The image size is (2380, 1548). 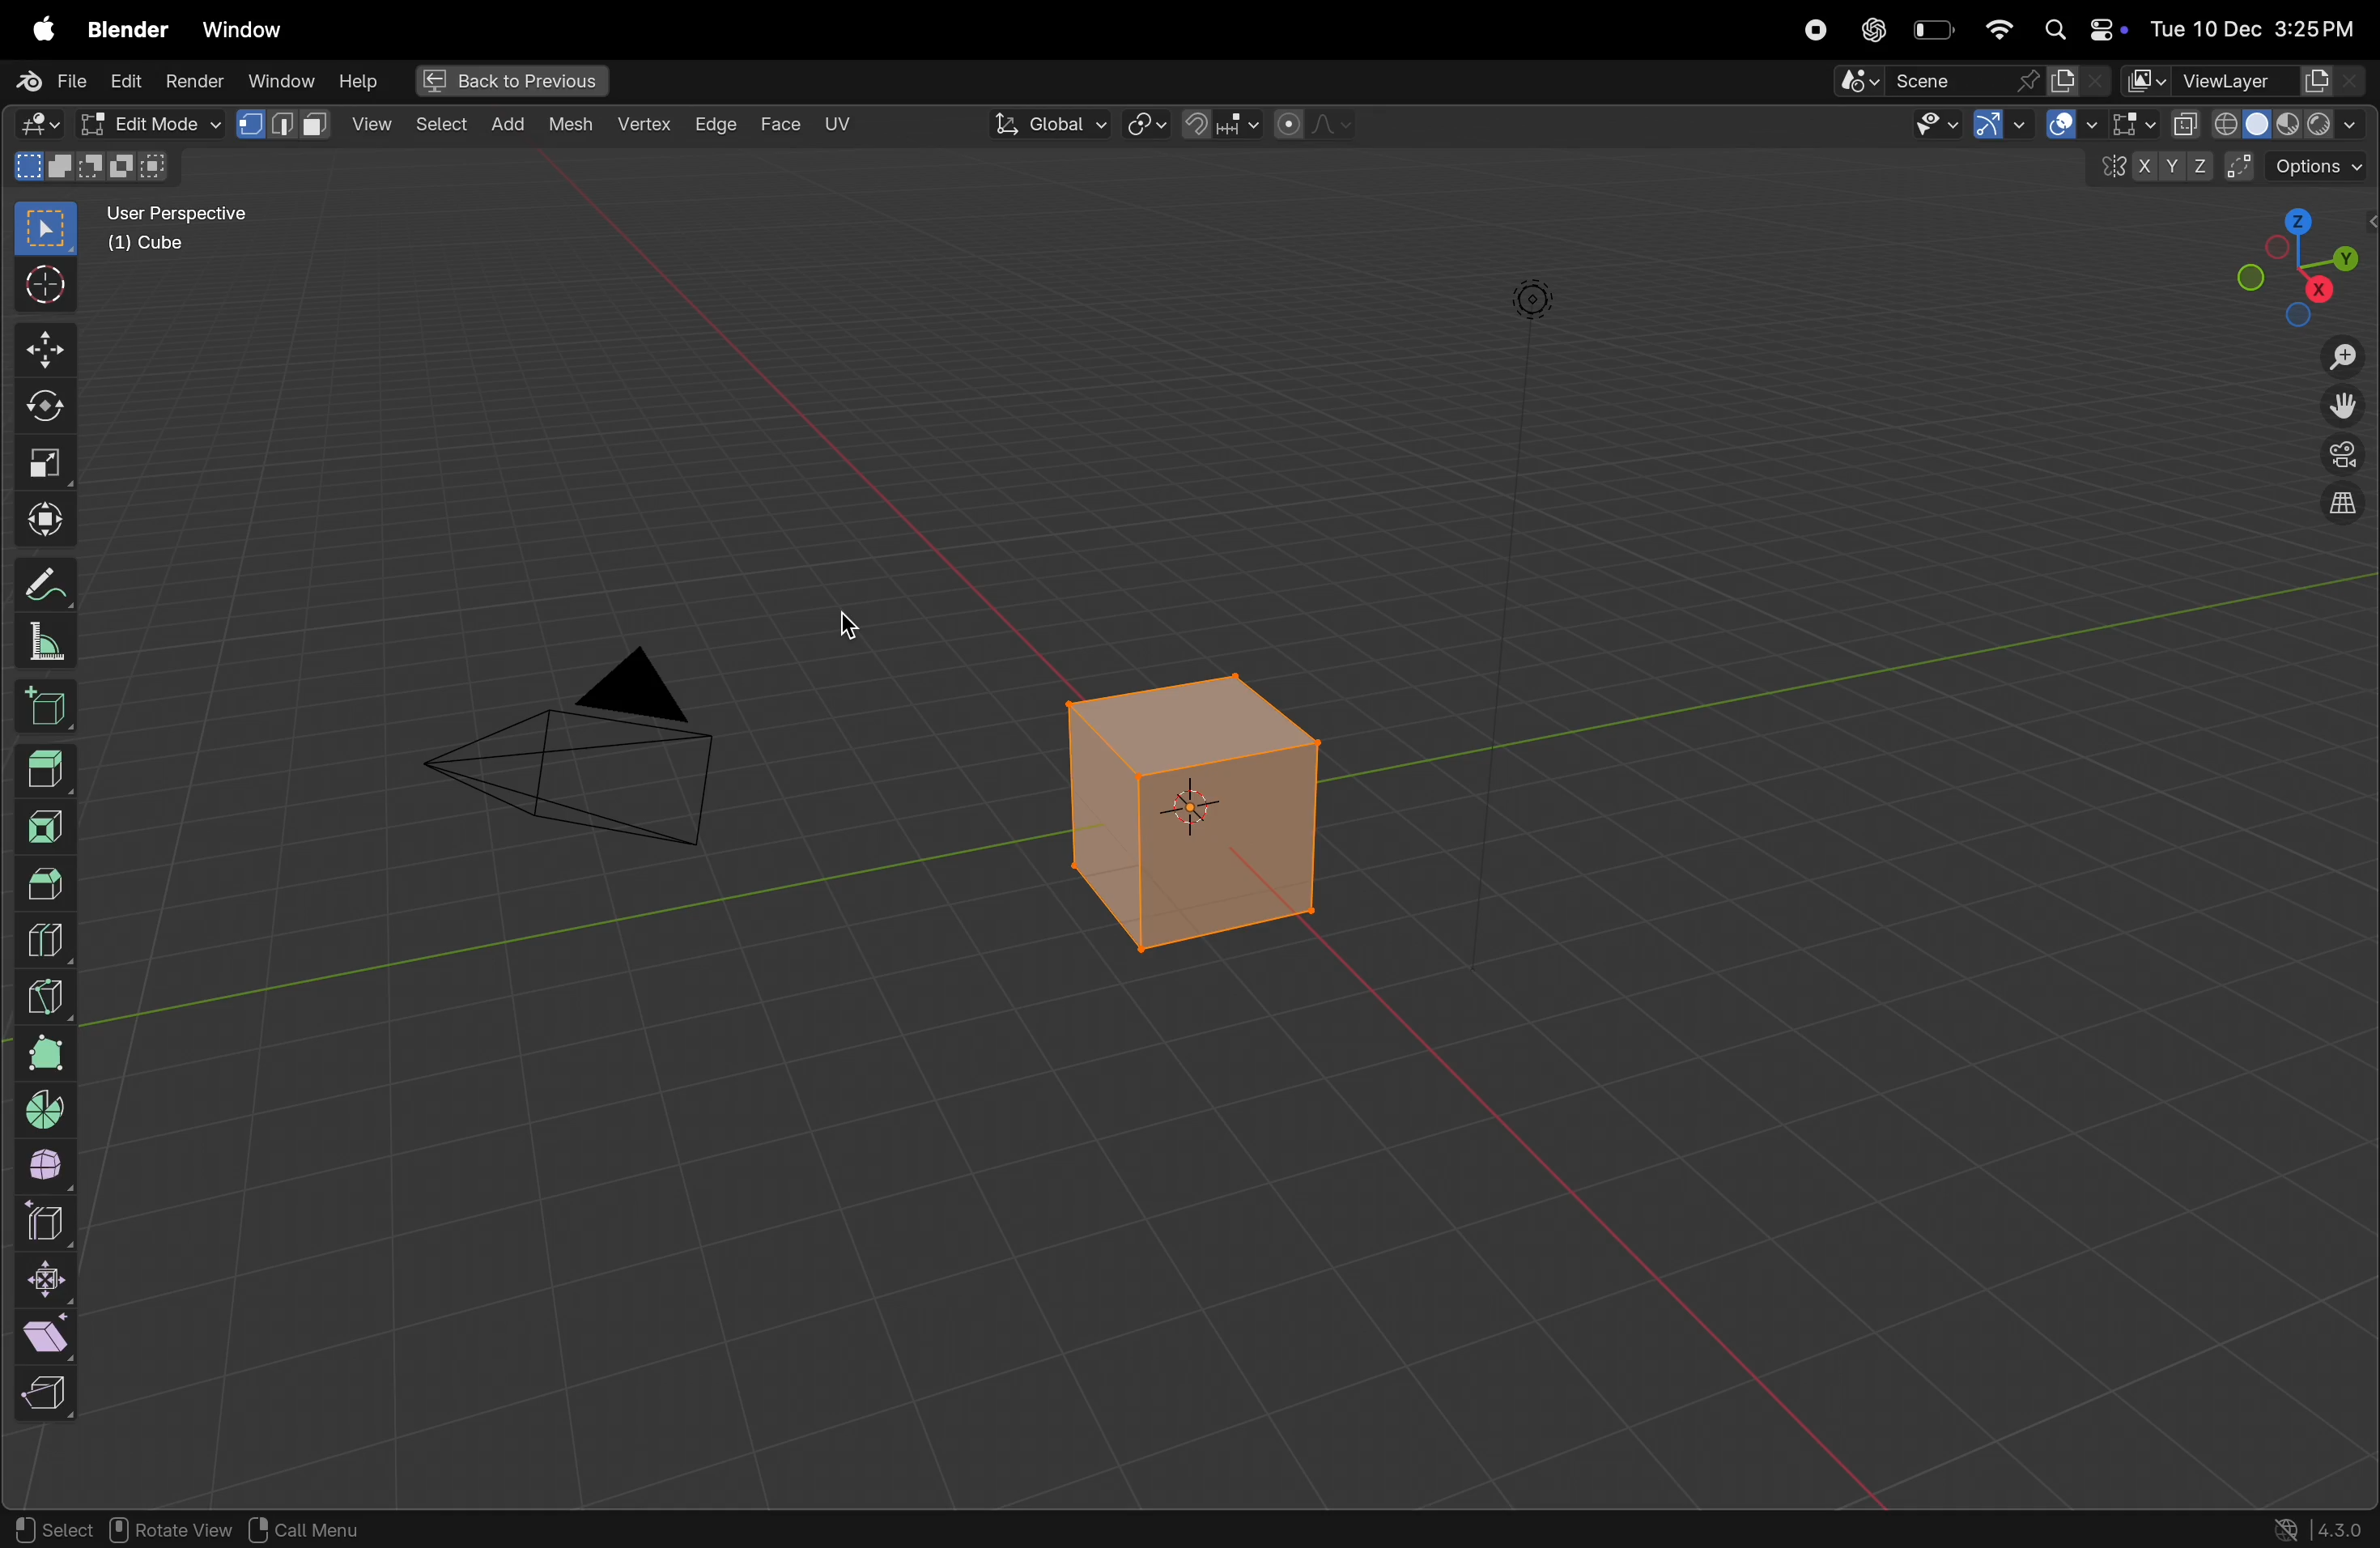 What do you see at coordinates (50, 824) in the screenshot?
I see `insert faces` at bounding box center [50, 824].